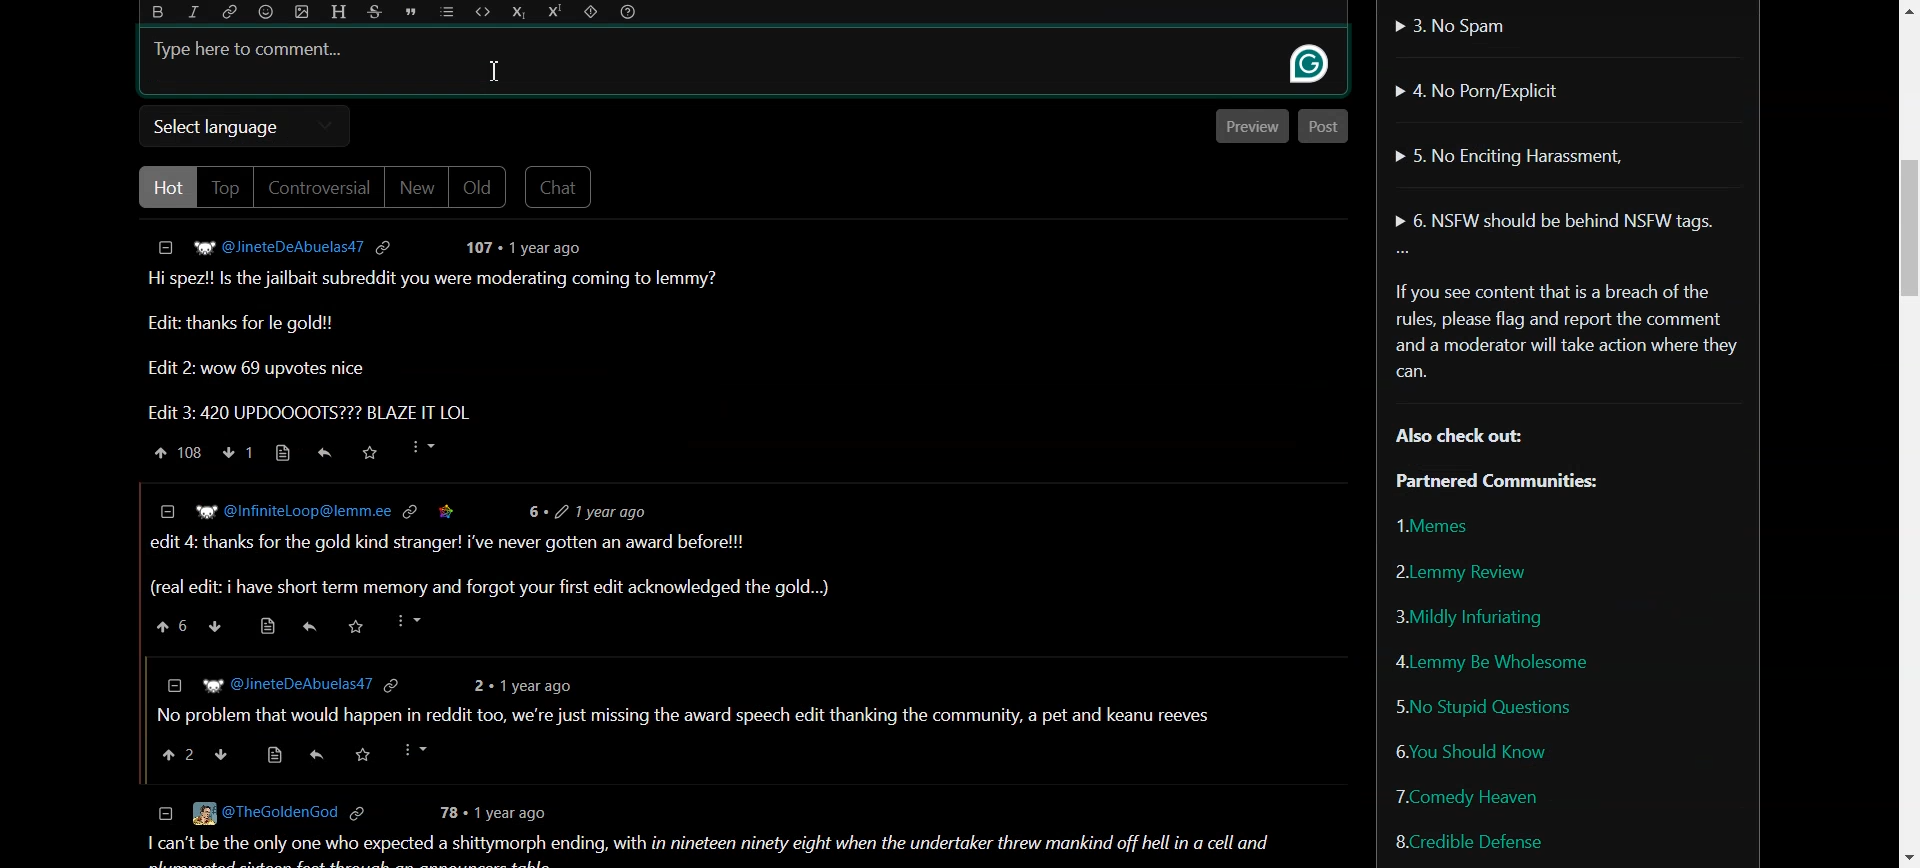  What do you see at coordinates (591, 12) in the screenshot?
I see `Spoiler` at bounding box center [591, 12].